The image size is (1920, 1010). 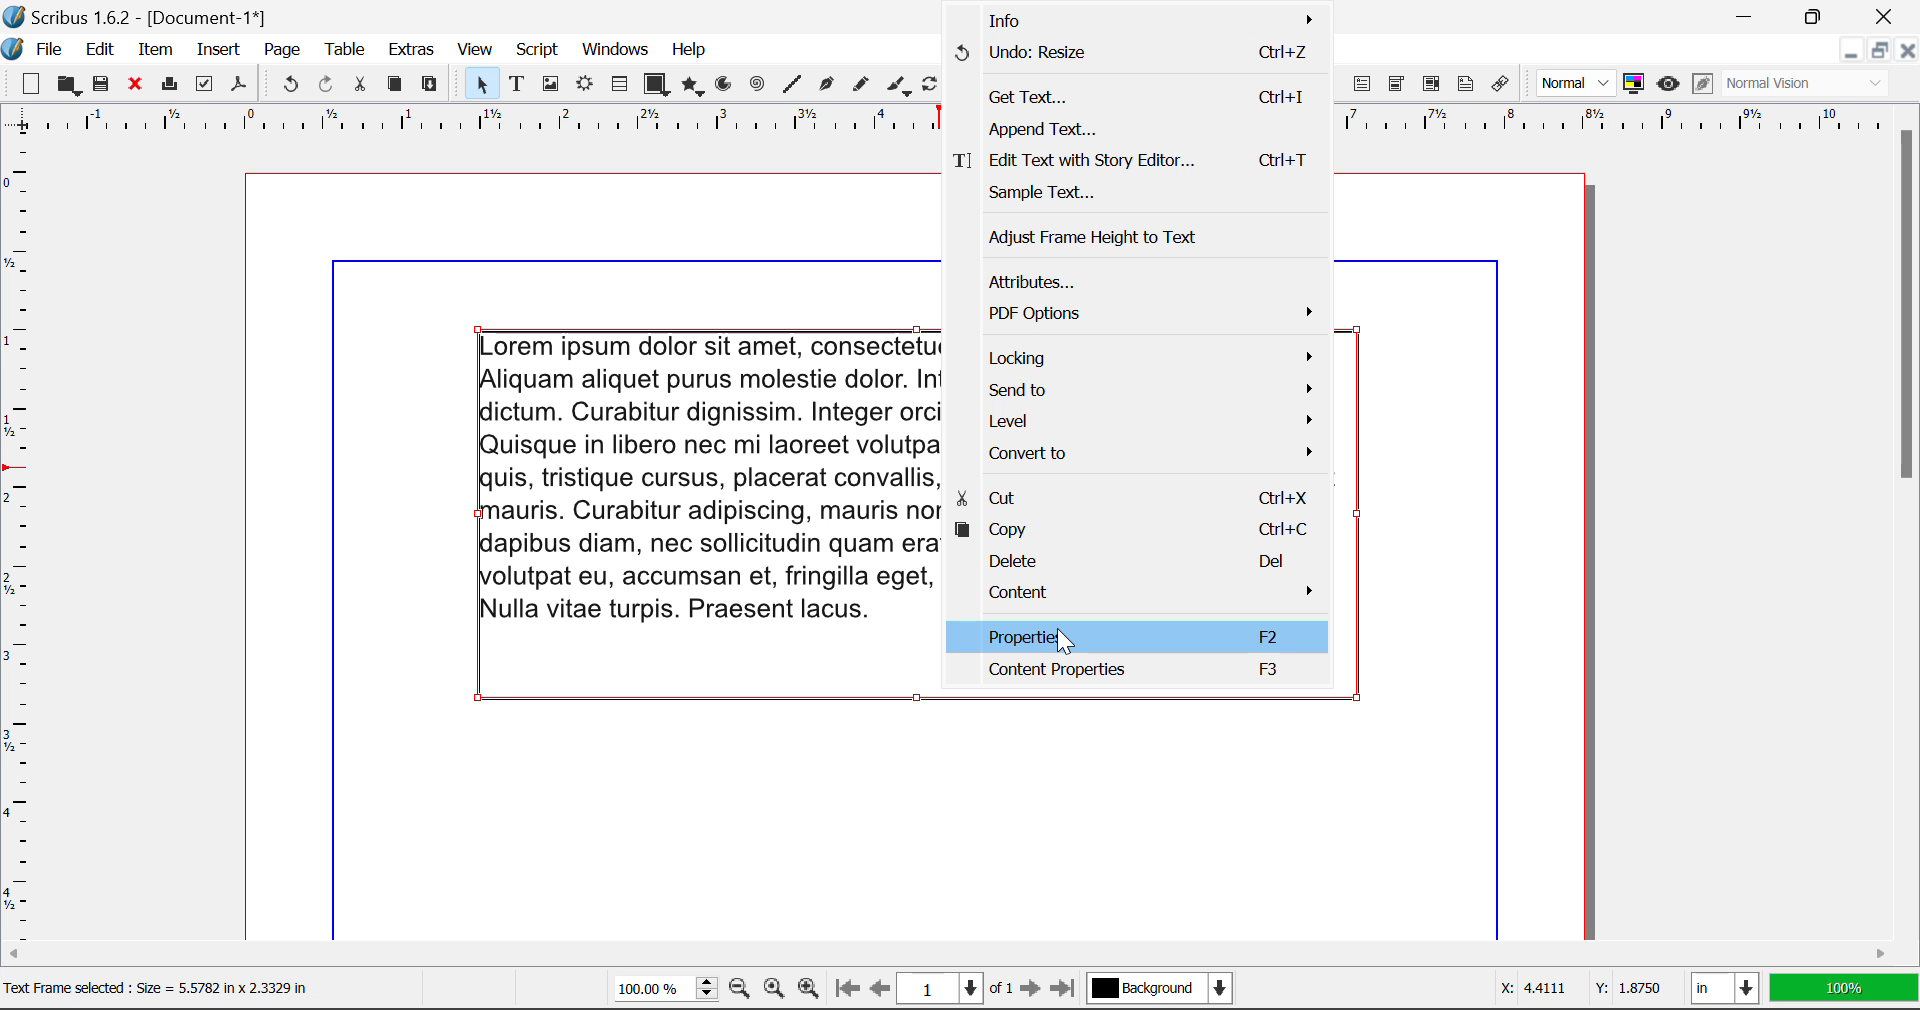 What do you see at coordinates (1888, 14) in the screenshot?
I see `Close` at bounding box center [1888, 14].